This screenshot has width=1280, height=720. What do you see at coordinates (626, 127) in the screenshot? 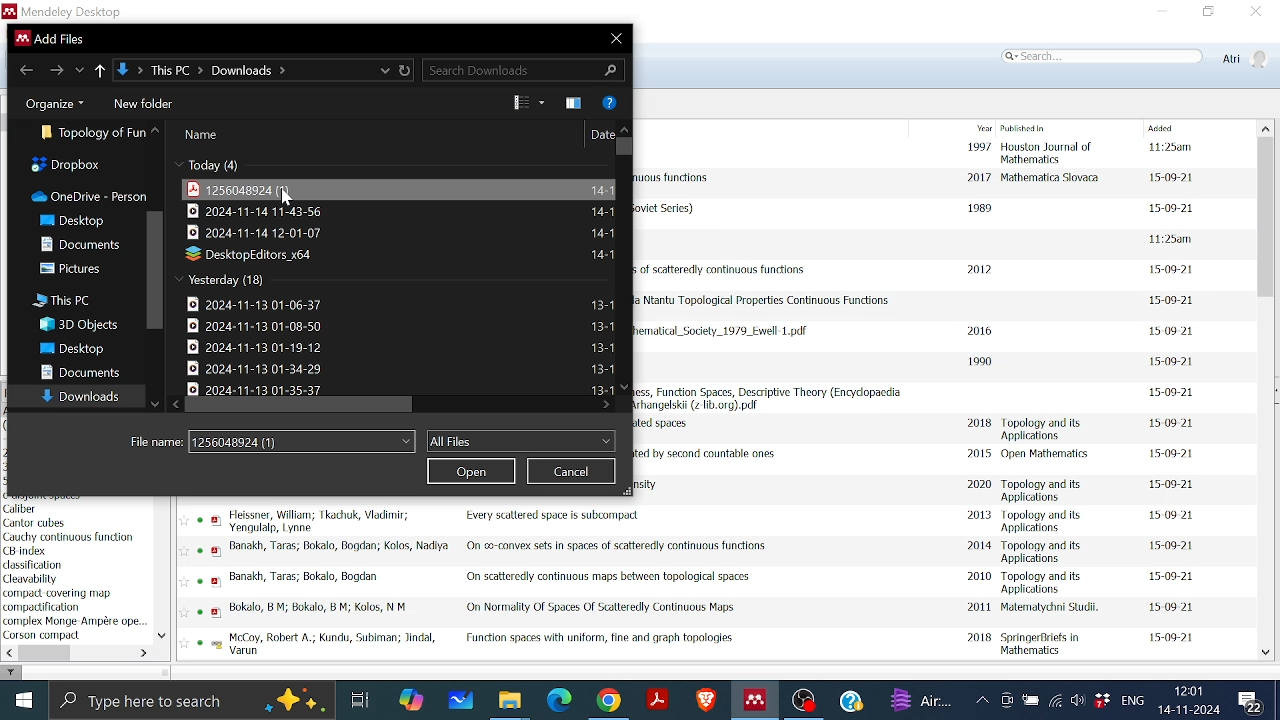
I see `move up in all files` at bounding box center [626, 127].